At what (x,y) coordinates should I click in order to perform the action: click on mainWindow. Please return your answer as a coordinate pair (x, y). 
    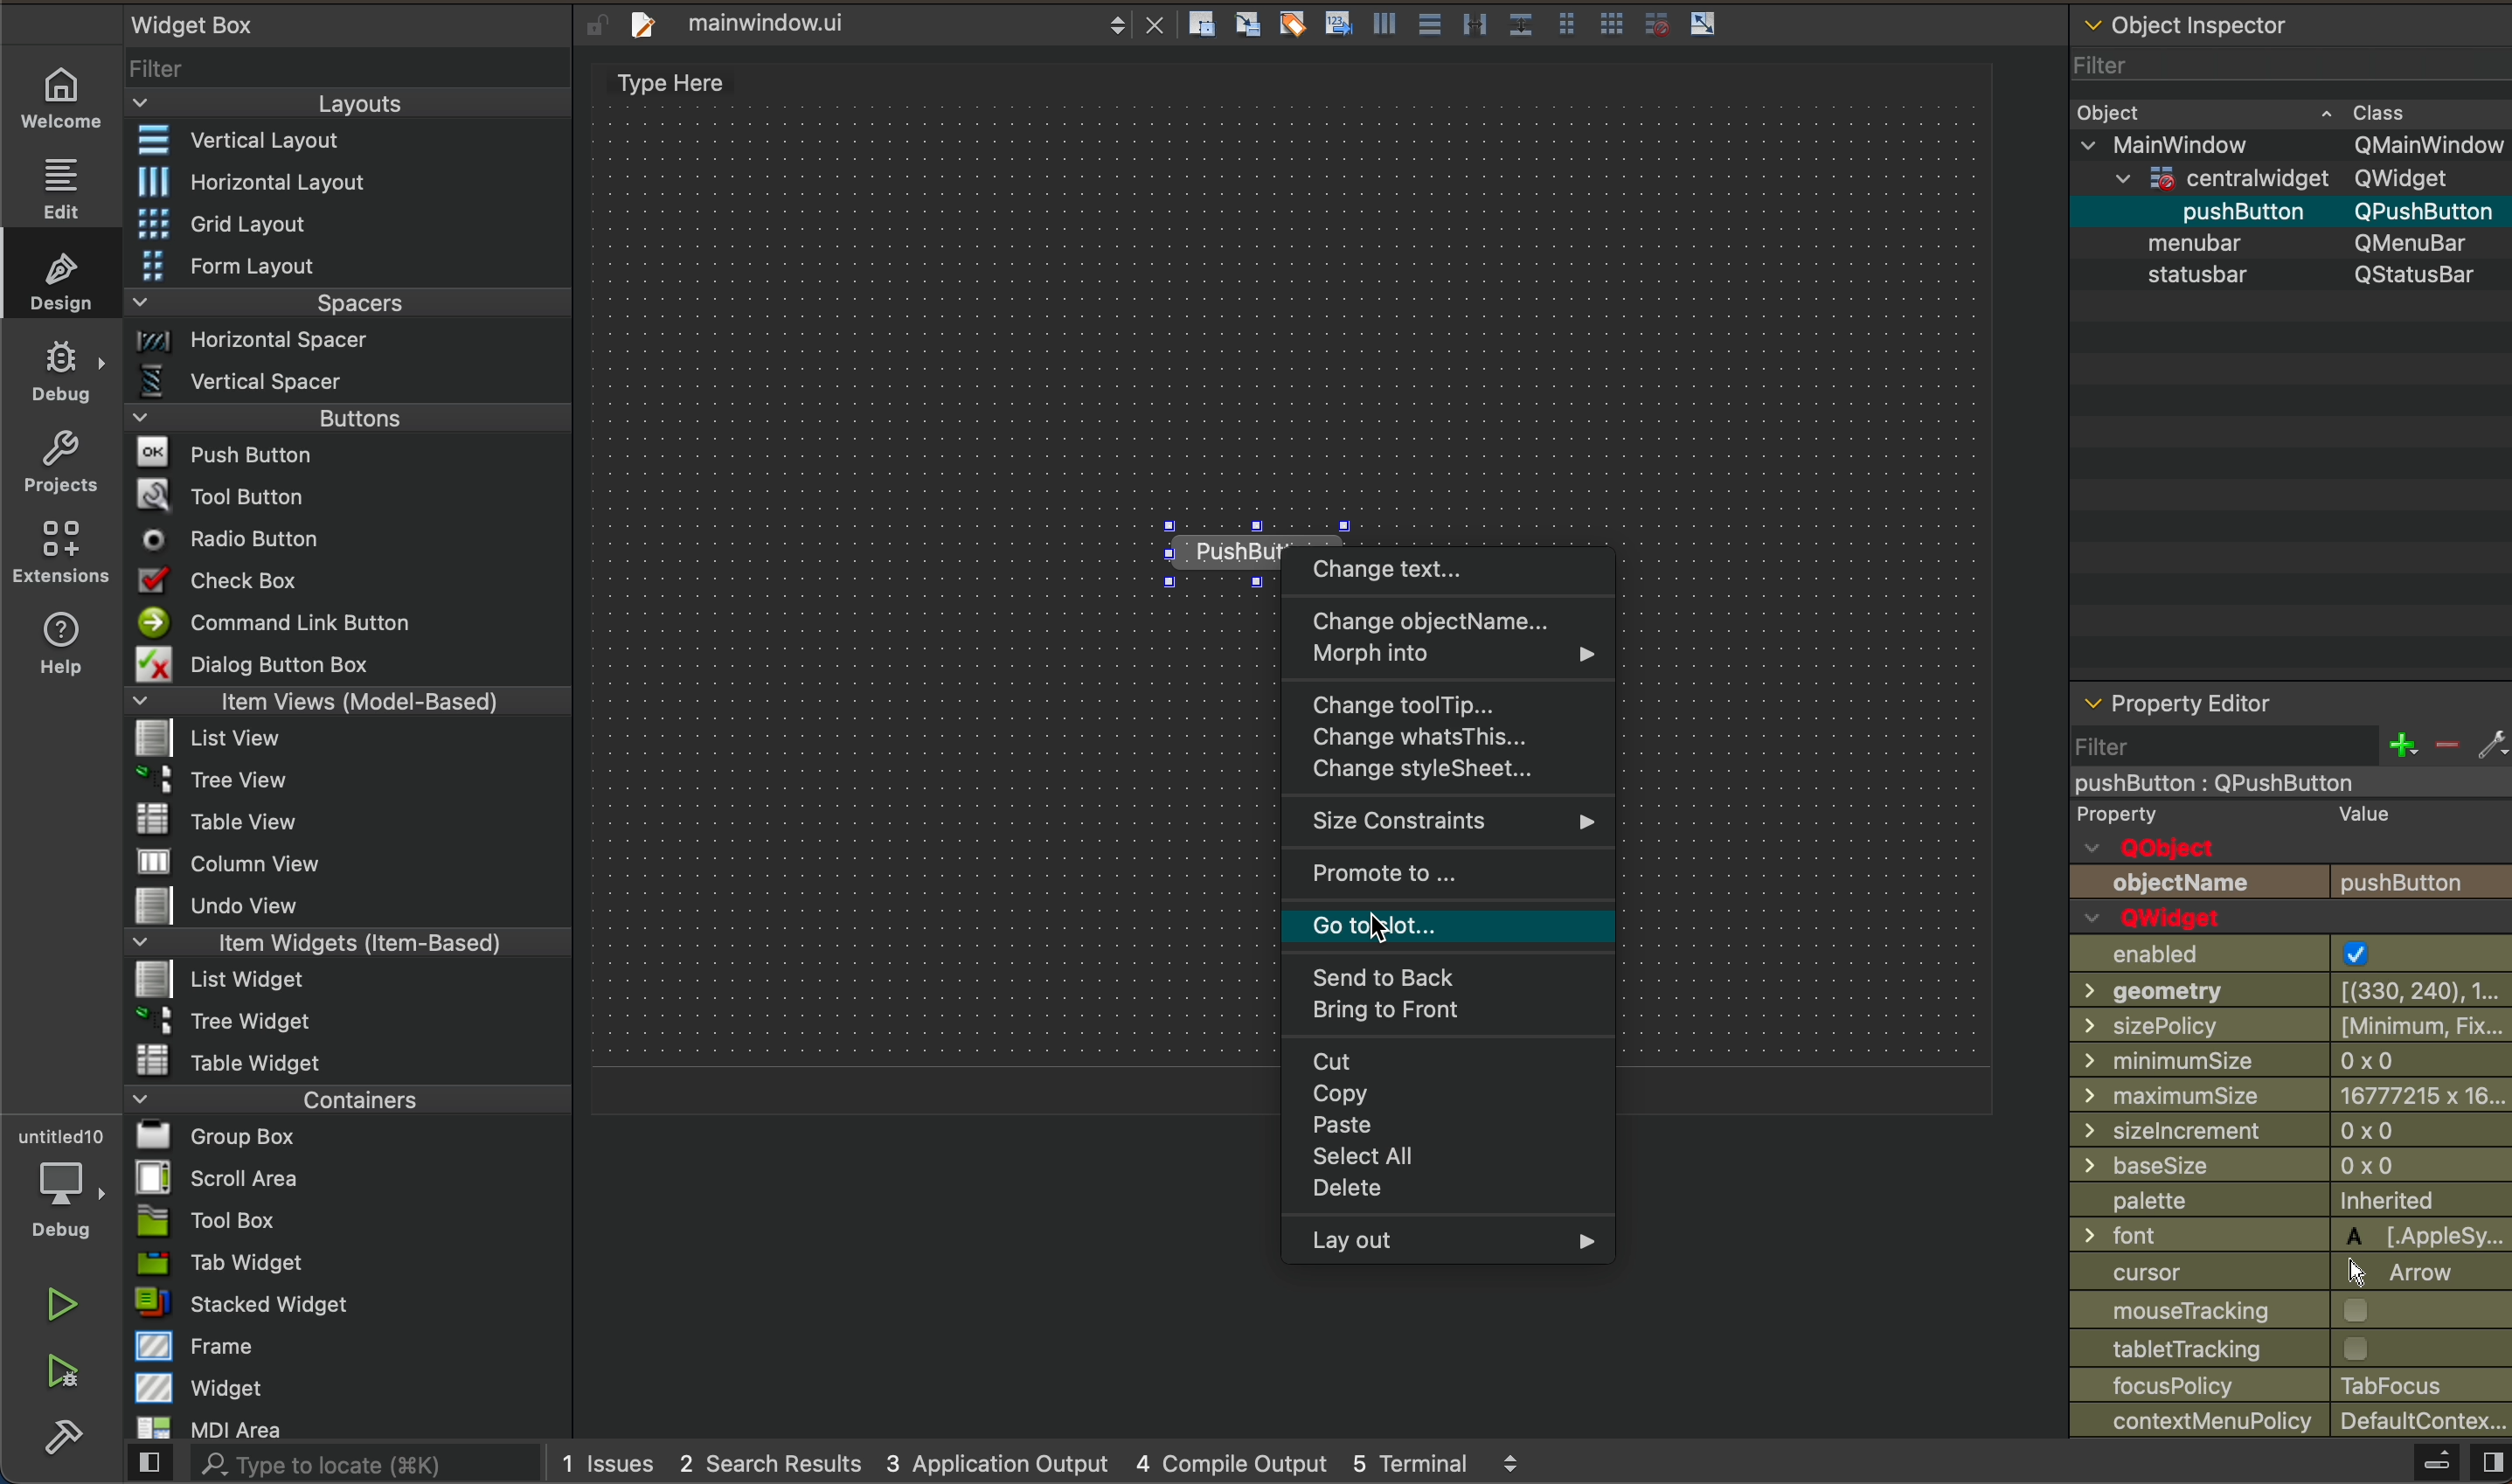
    Looking at the image, I should click on (2290, 143).